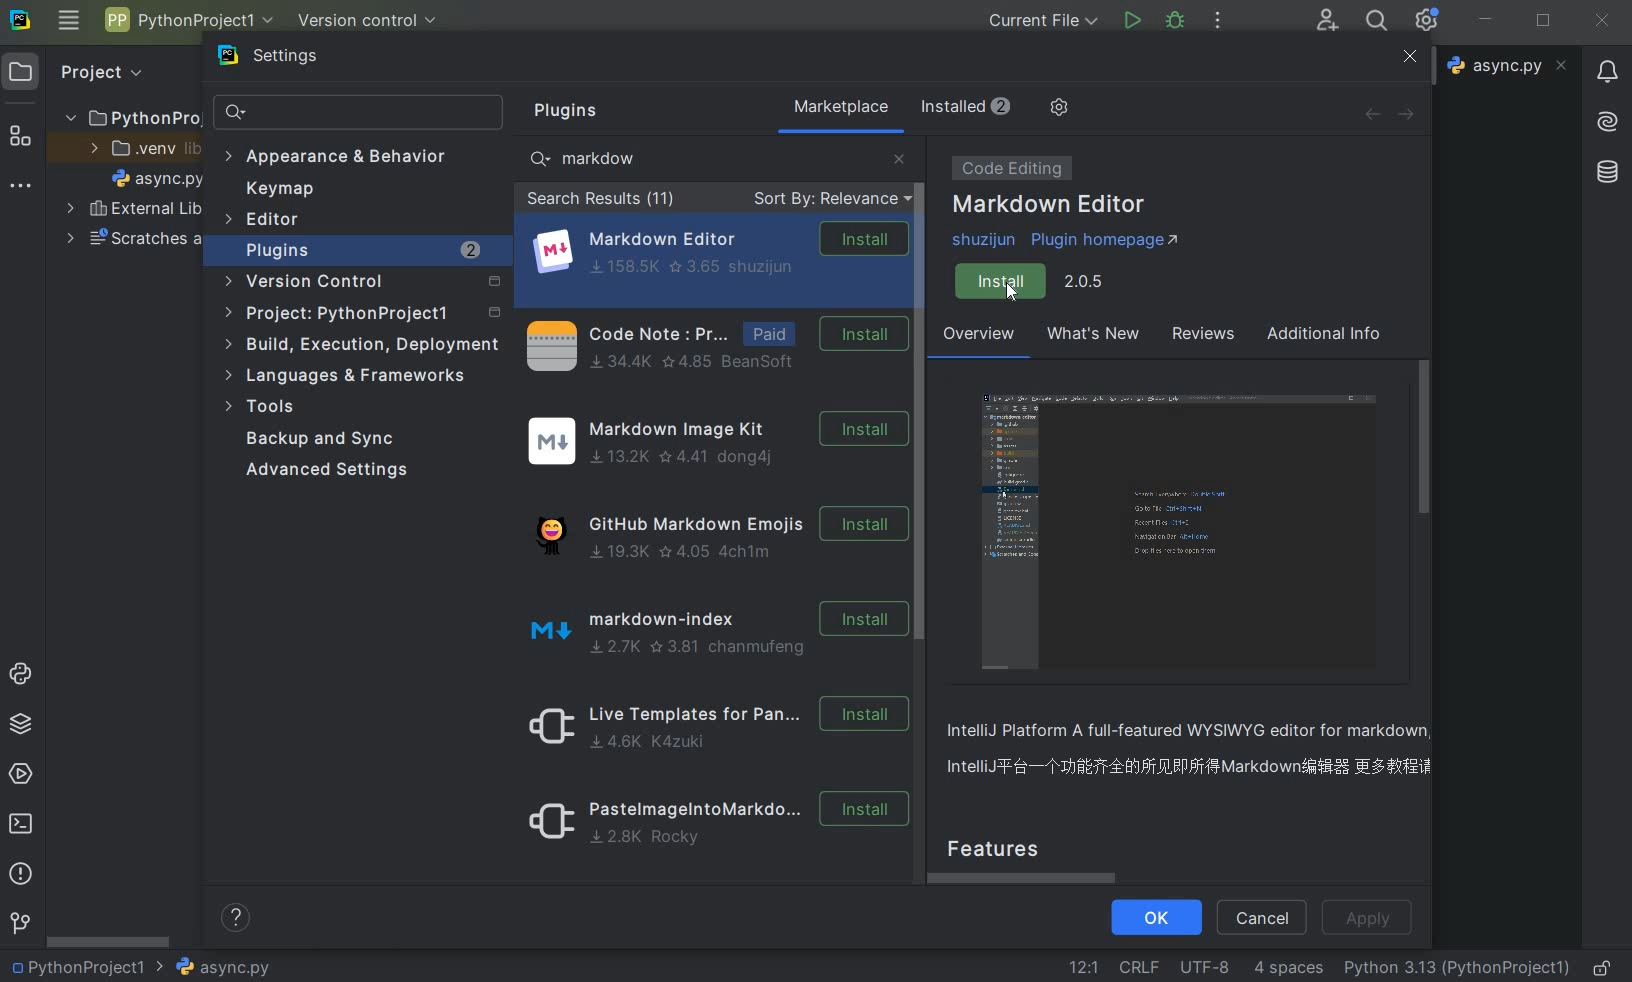 This screenshot has height=982, width=1632. What do you see at coordinates (1091, 337) in the screenshot?
I see `what's new` at bounding box center [1091, 337].